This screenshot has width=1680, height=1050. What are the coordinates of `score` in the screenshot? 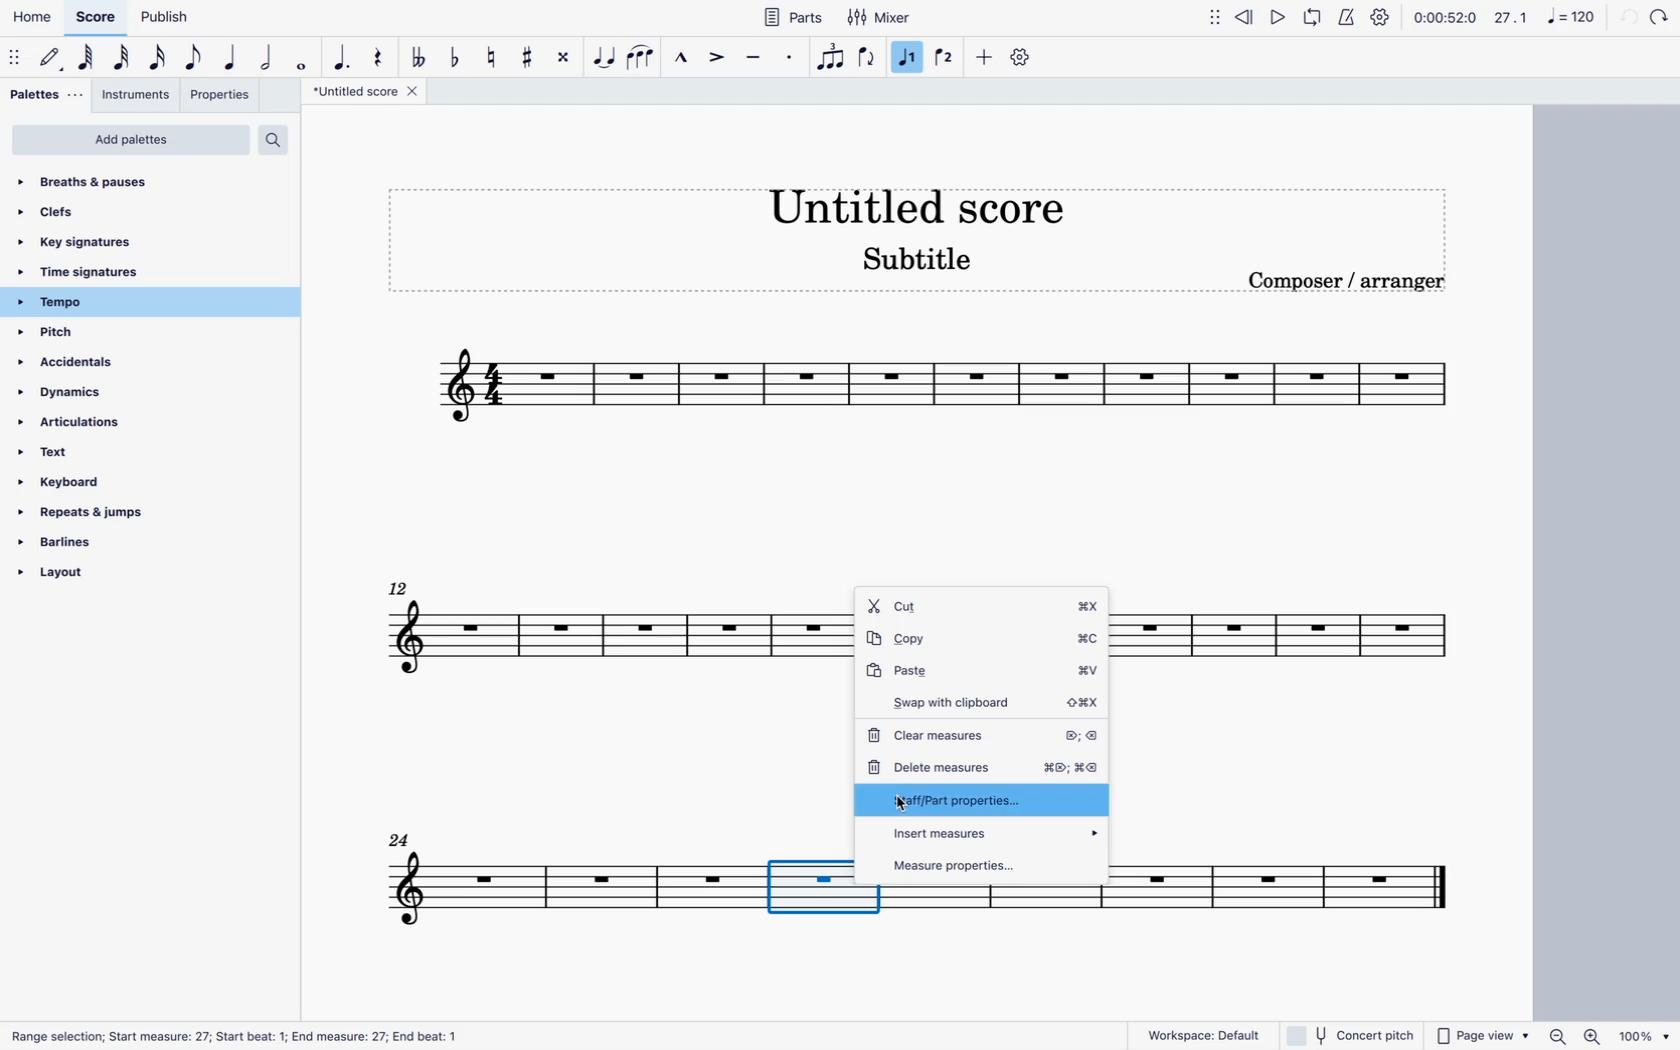 It's located at (925, 390).